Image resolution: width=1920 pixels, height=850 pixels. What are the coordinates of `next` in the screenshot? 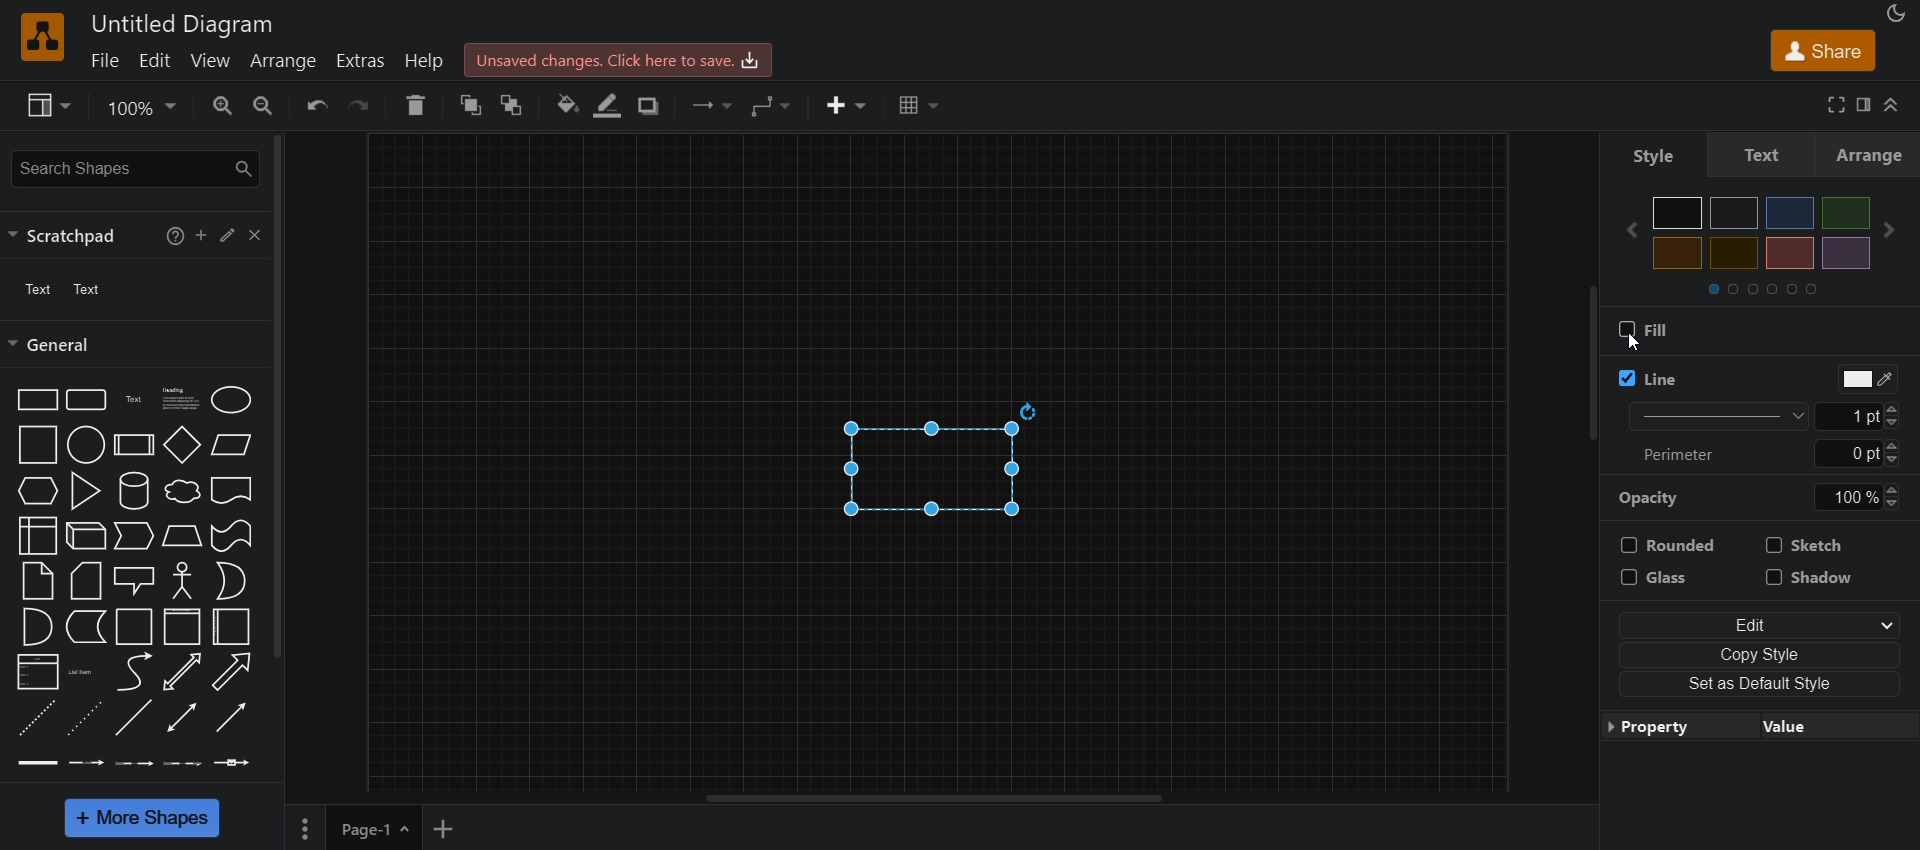 It's located at (1889, 230).